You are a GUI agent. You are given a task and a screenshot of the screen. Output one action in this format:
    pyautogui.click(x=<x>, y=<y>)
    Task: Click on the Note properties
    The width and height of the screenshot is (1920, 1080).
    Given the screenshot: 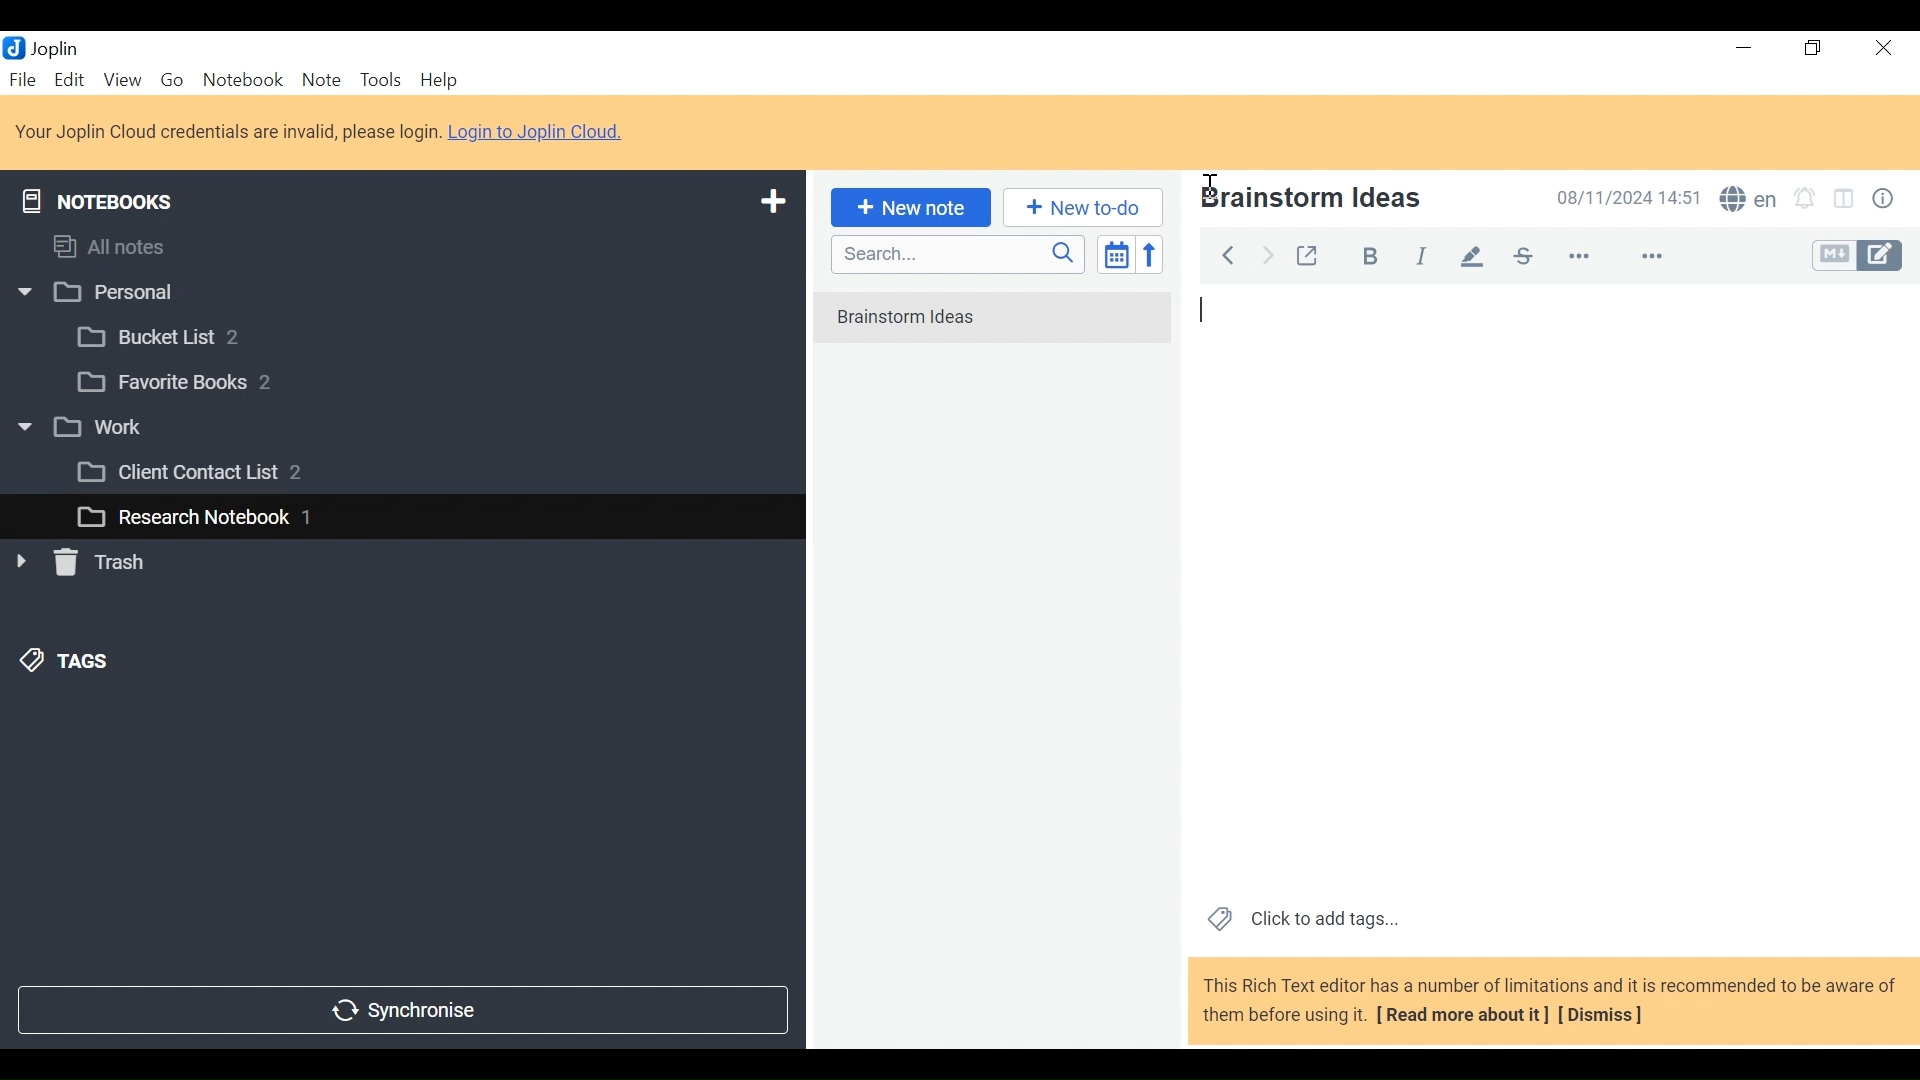 What is the action you would take?
    pyautogui.click(x=1887, y=201)
    